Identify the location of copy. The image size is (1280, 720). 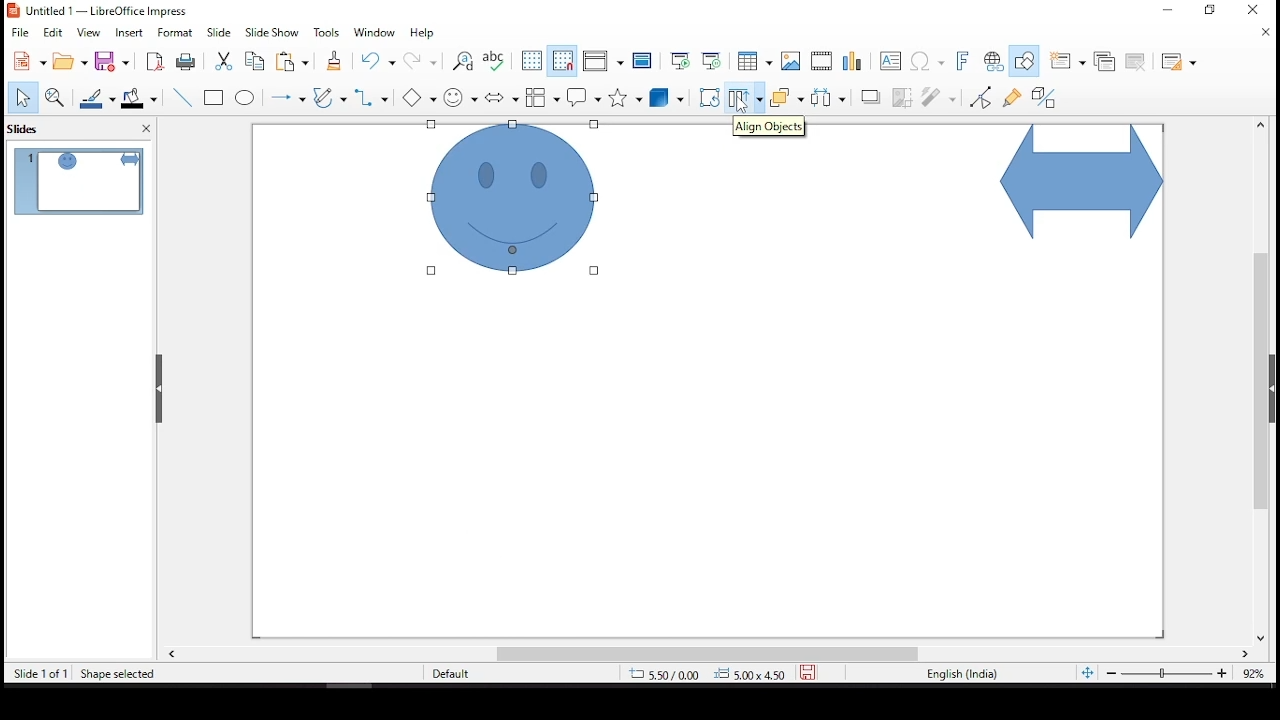
(251, 61).